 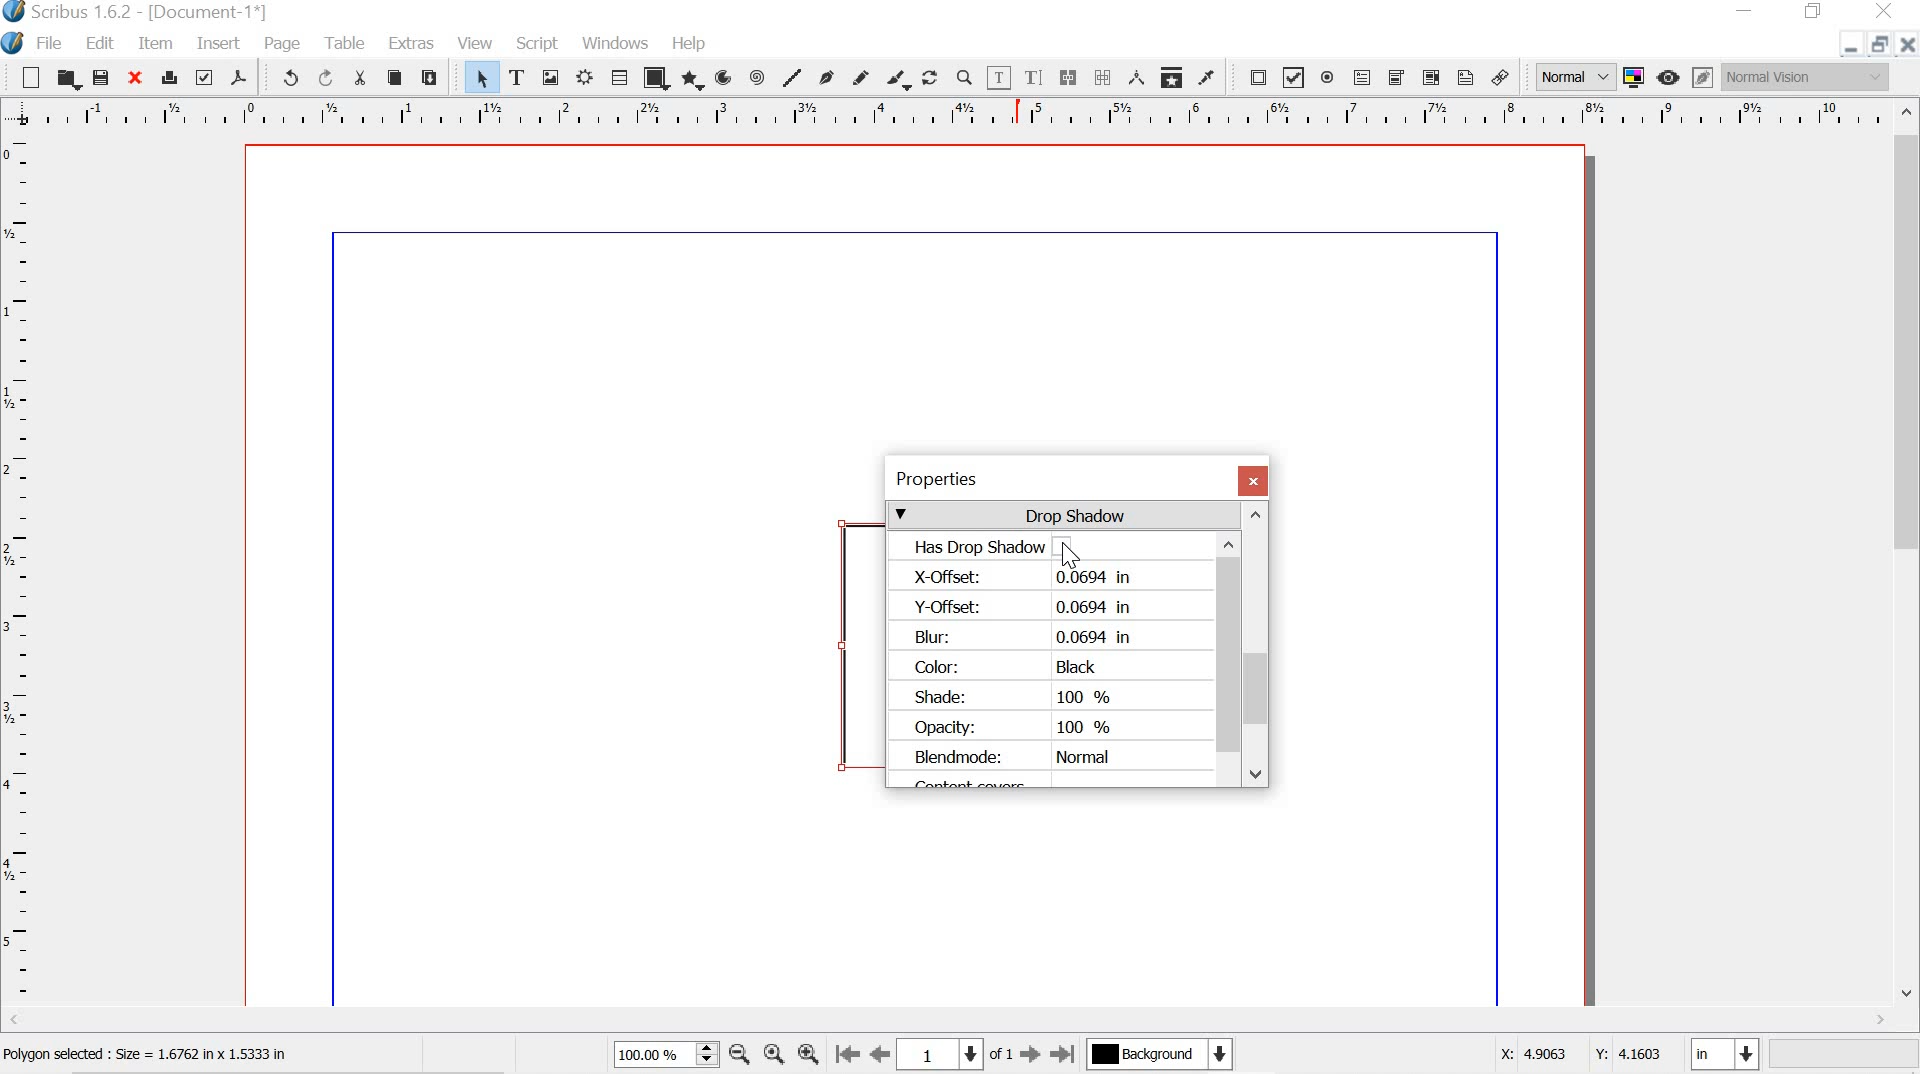 What do you see at coordinates (614, 42) in the screenshot?
I see `WINDOWS` at bounding box center [614, 42].